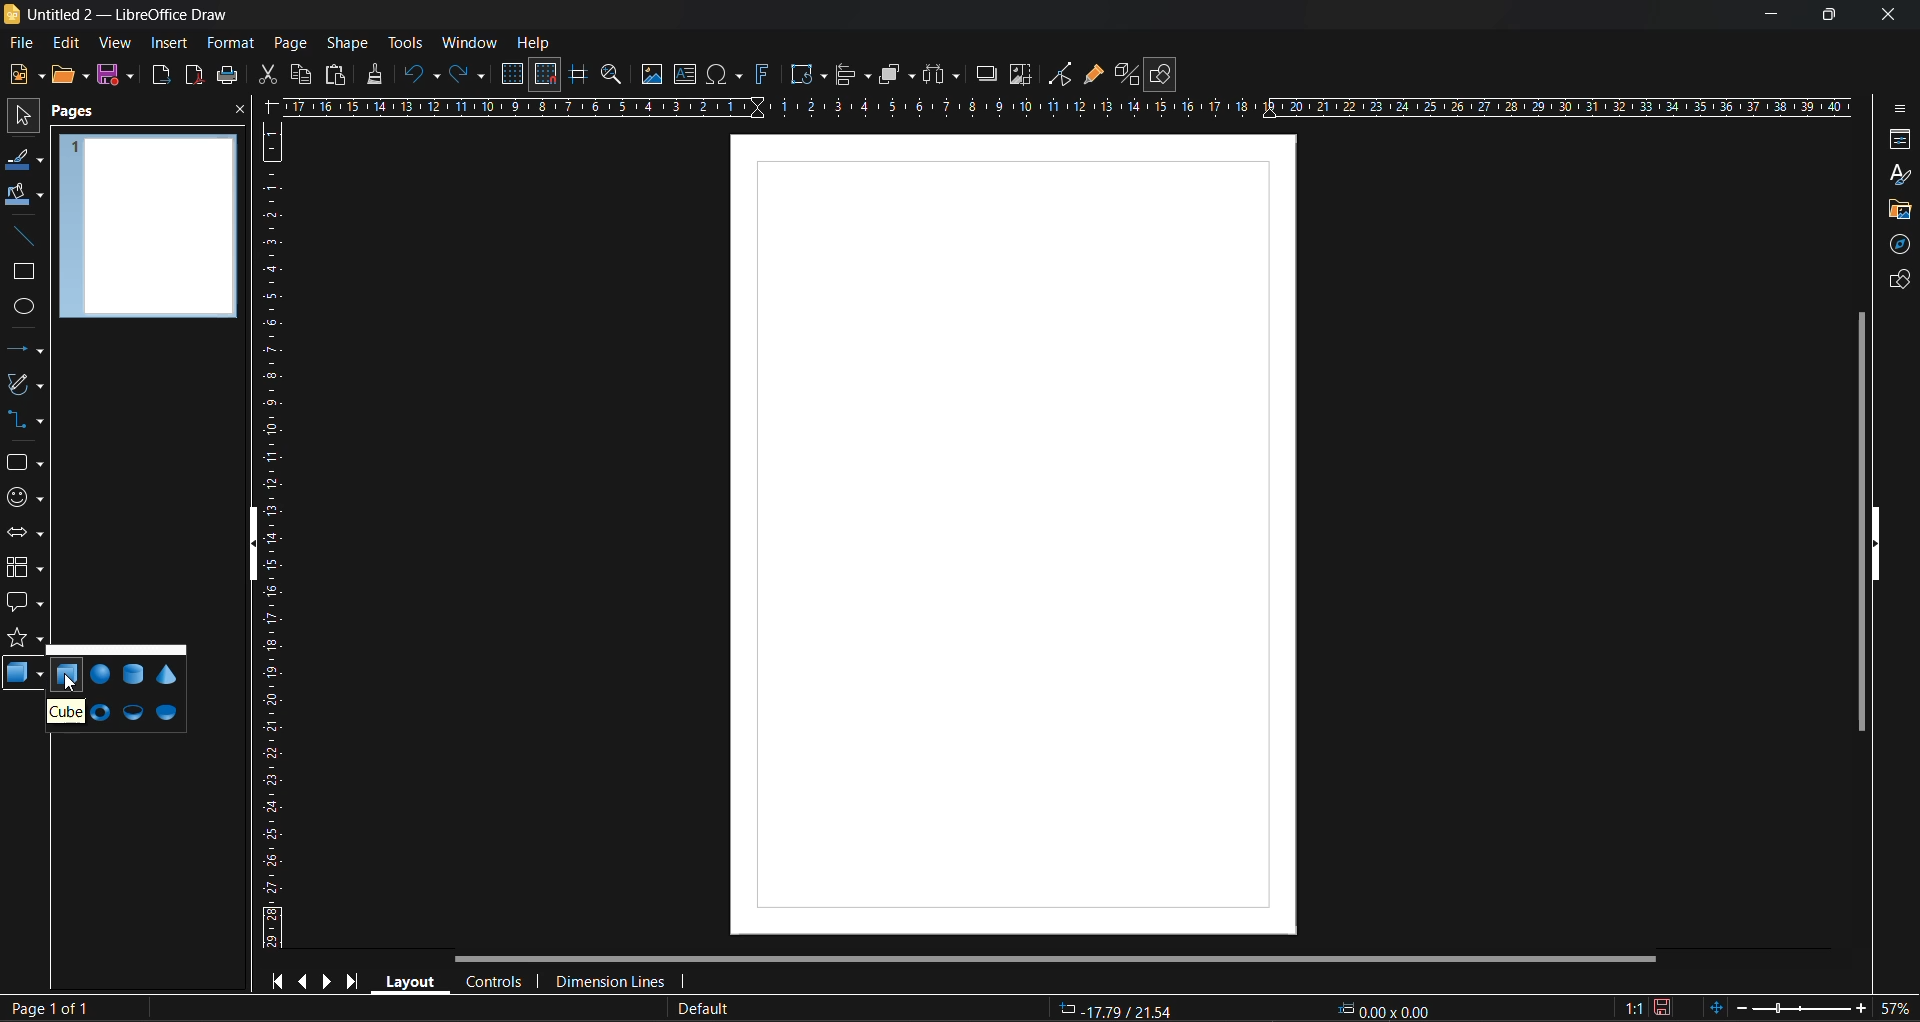 This screenshot has width=1920, height=1022. Describe the element at coordinates (1741, 1005) in the screenshot. I see `zoom out` at that location.